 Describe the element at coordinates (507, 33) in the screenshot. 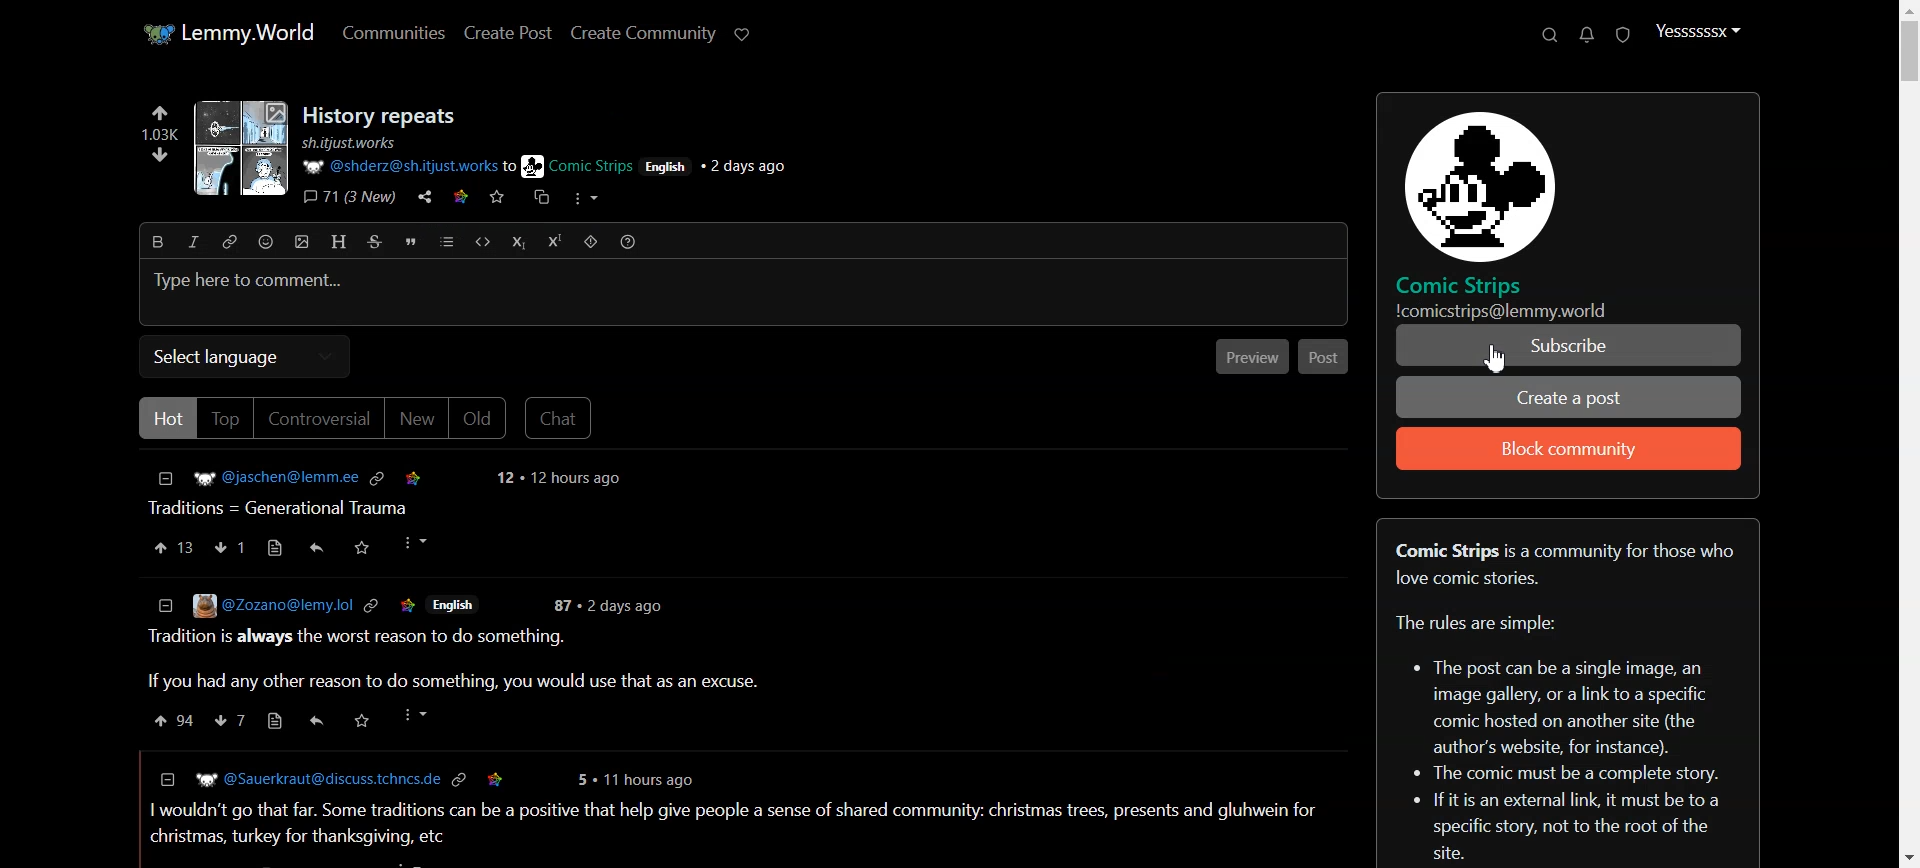

I see `Create Post` at that location.